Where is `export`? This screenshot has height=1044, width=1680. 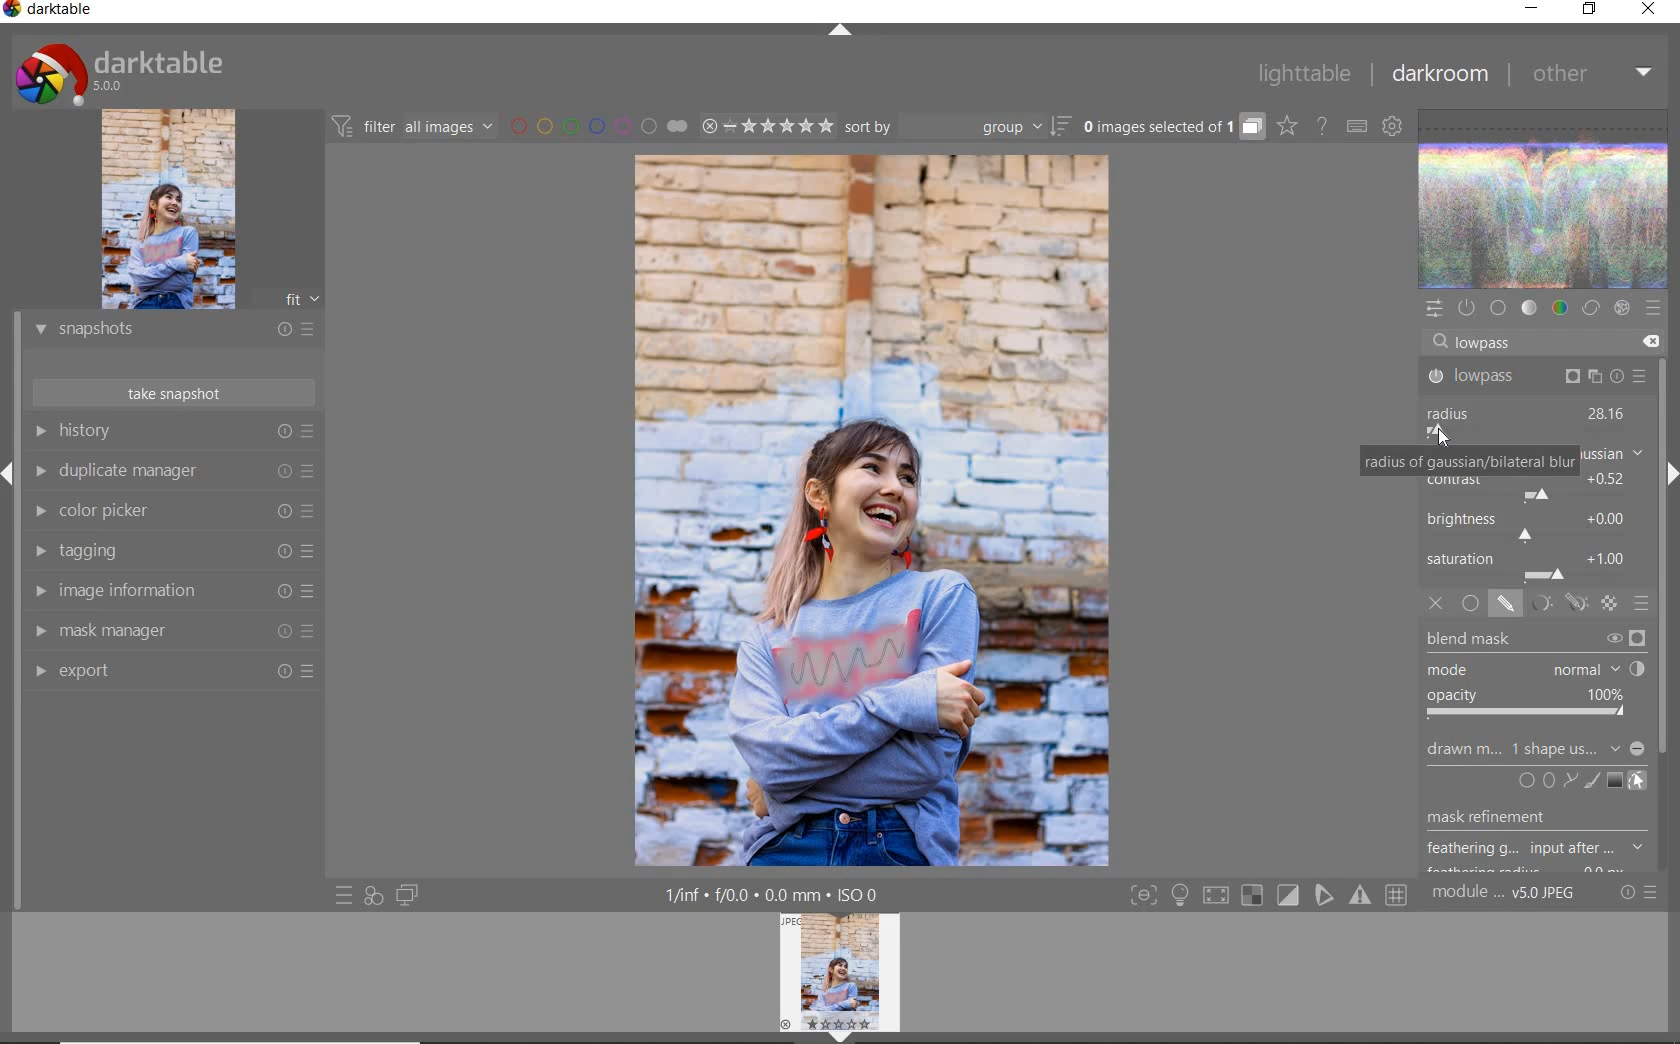
export is located at coordinates (175, 671).